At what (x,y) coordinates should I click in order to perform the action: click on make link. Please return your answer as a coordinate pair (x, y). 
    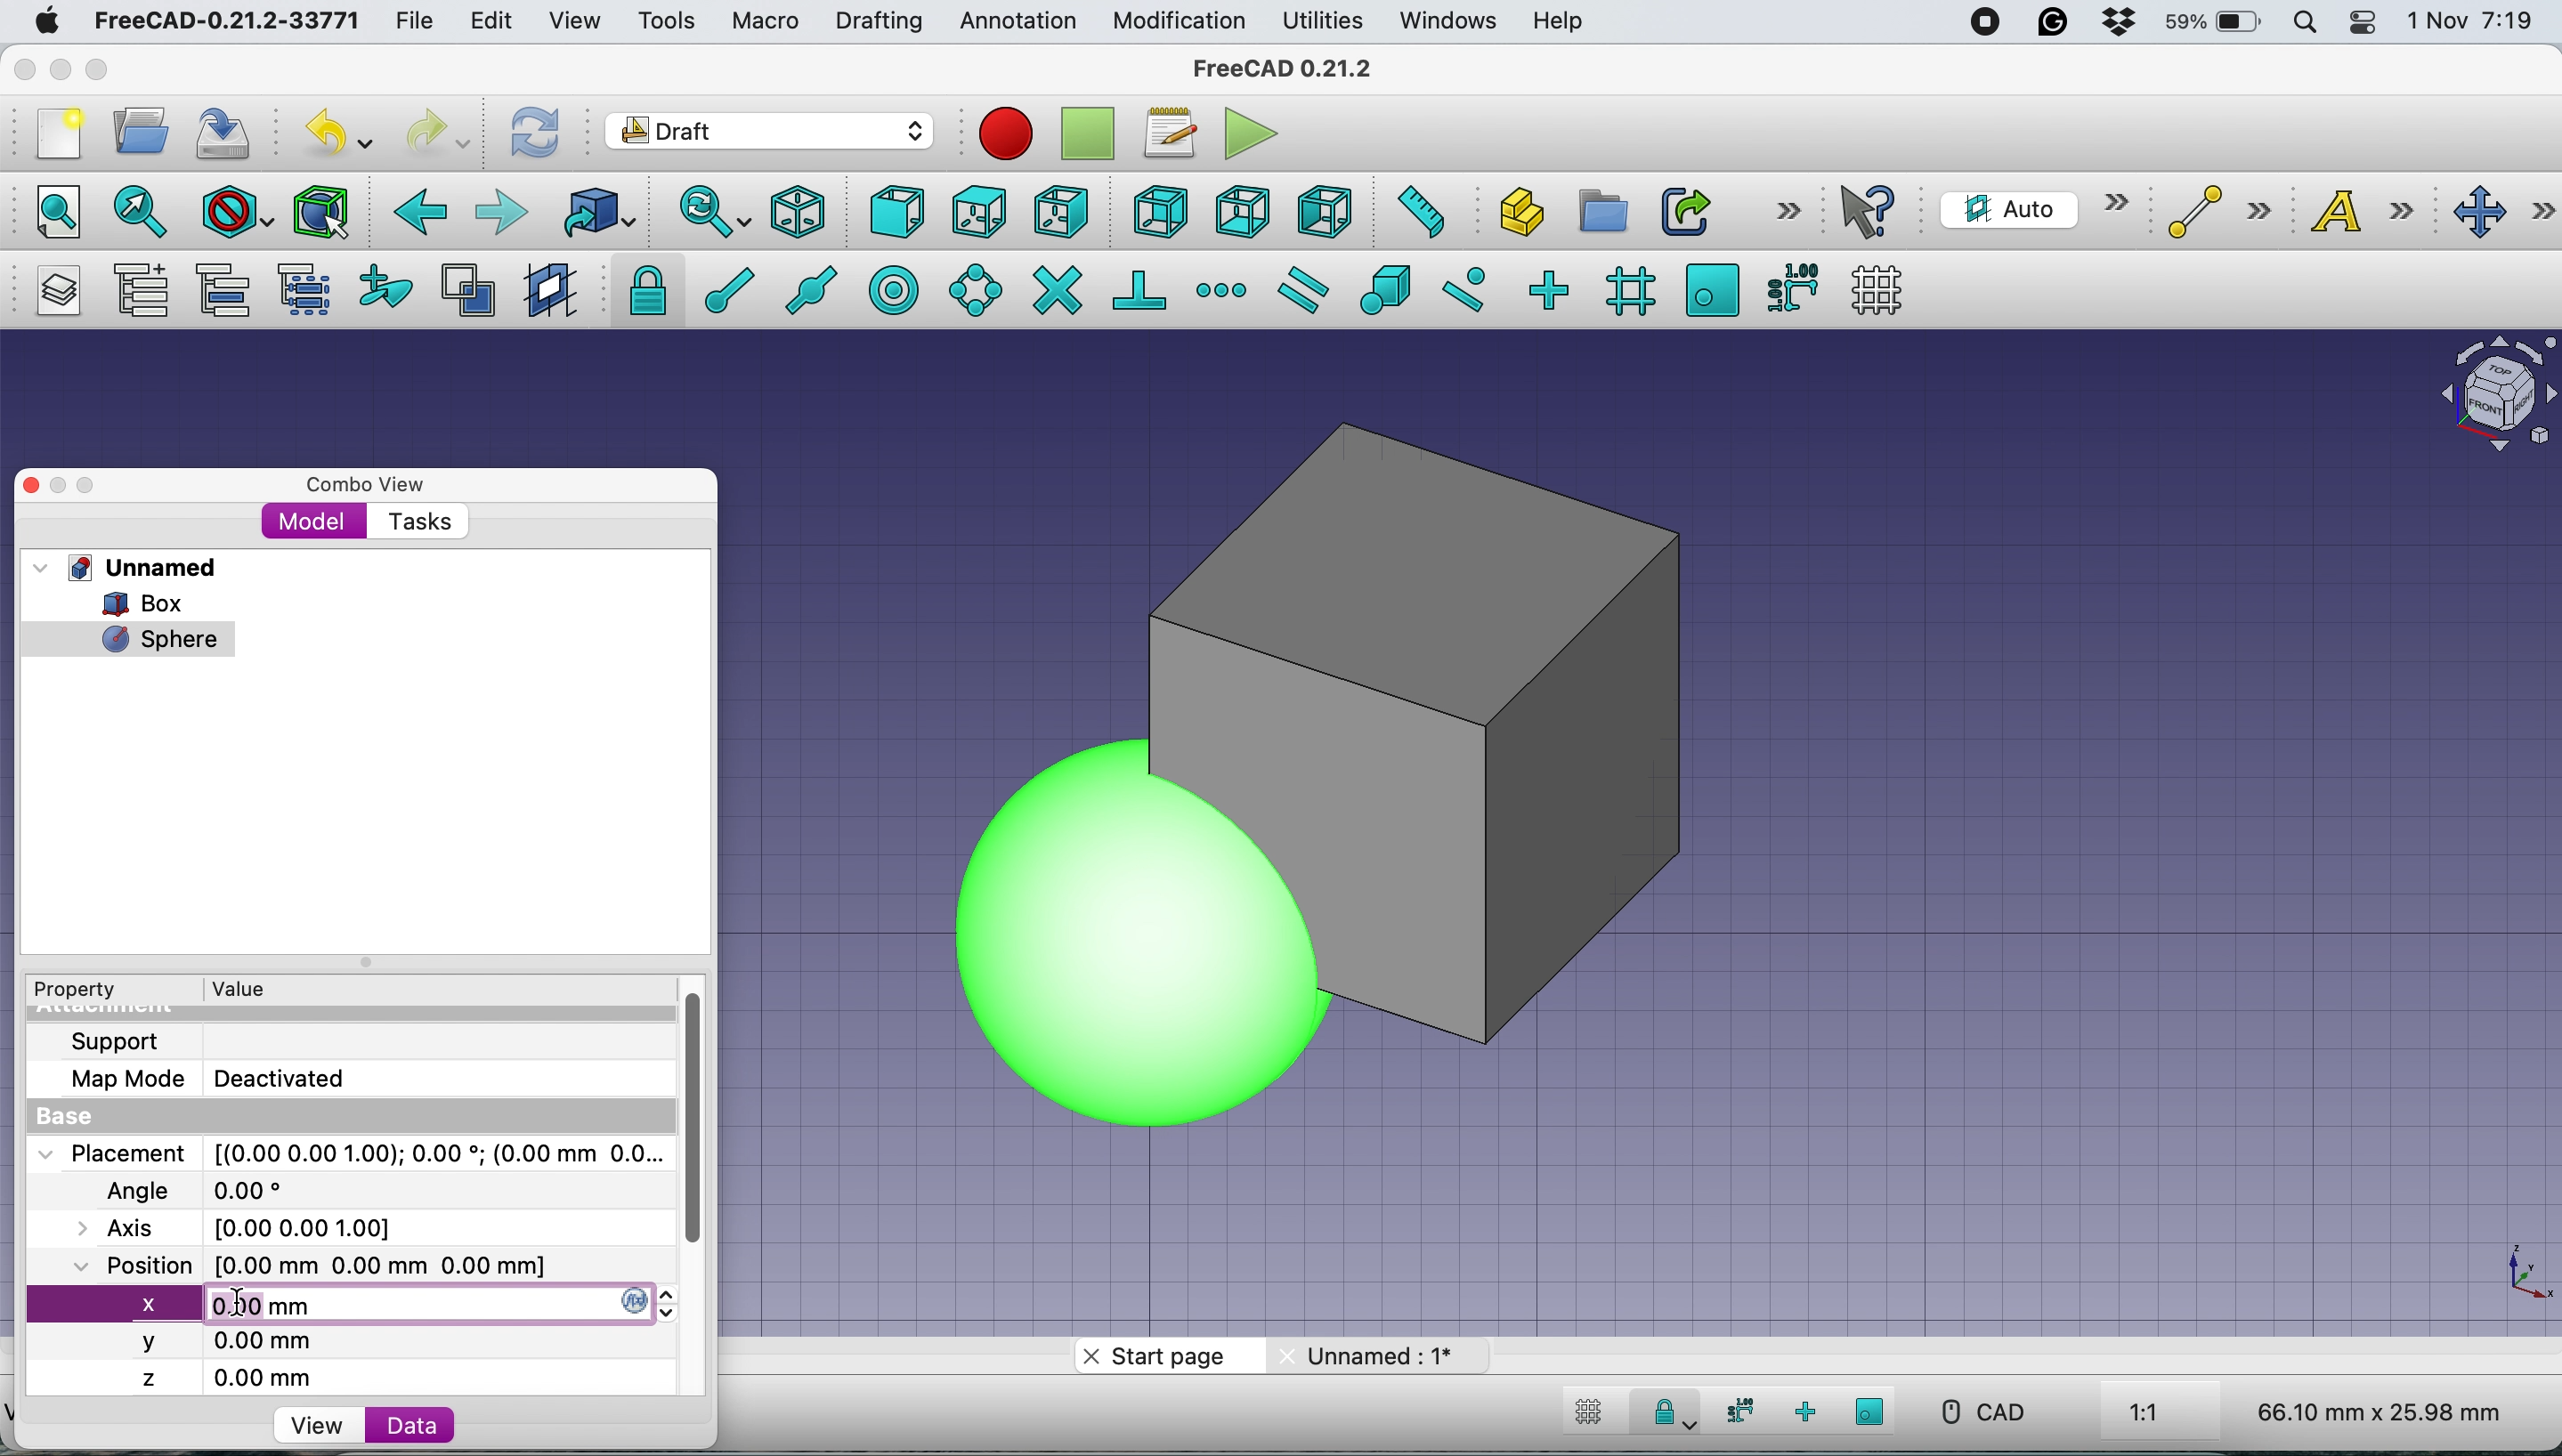
    Looking at the image, I should click on (1685, 210).